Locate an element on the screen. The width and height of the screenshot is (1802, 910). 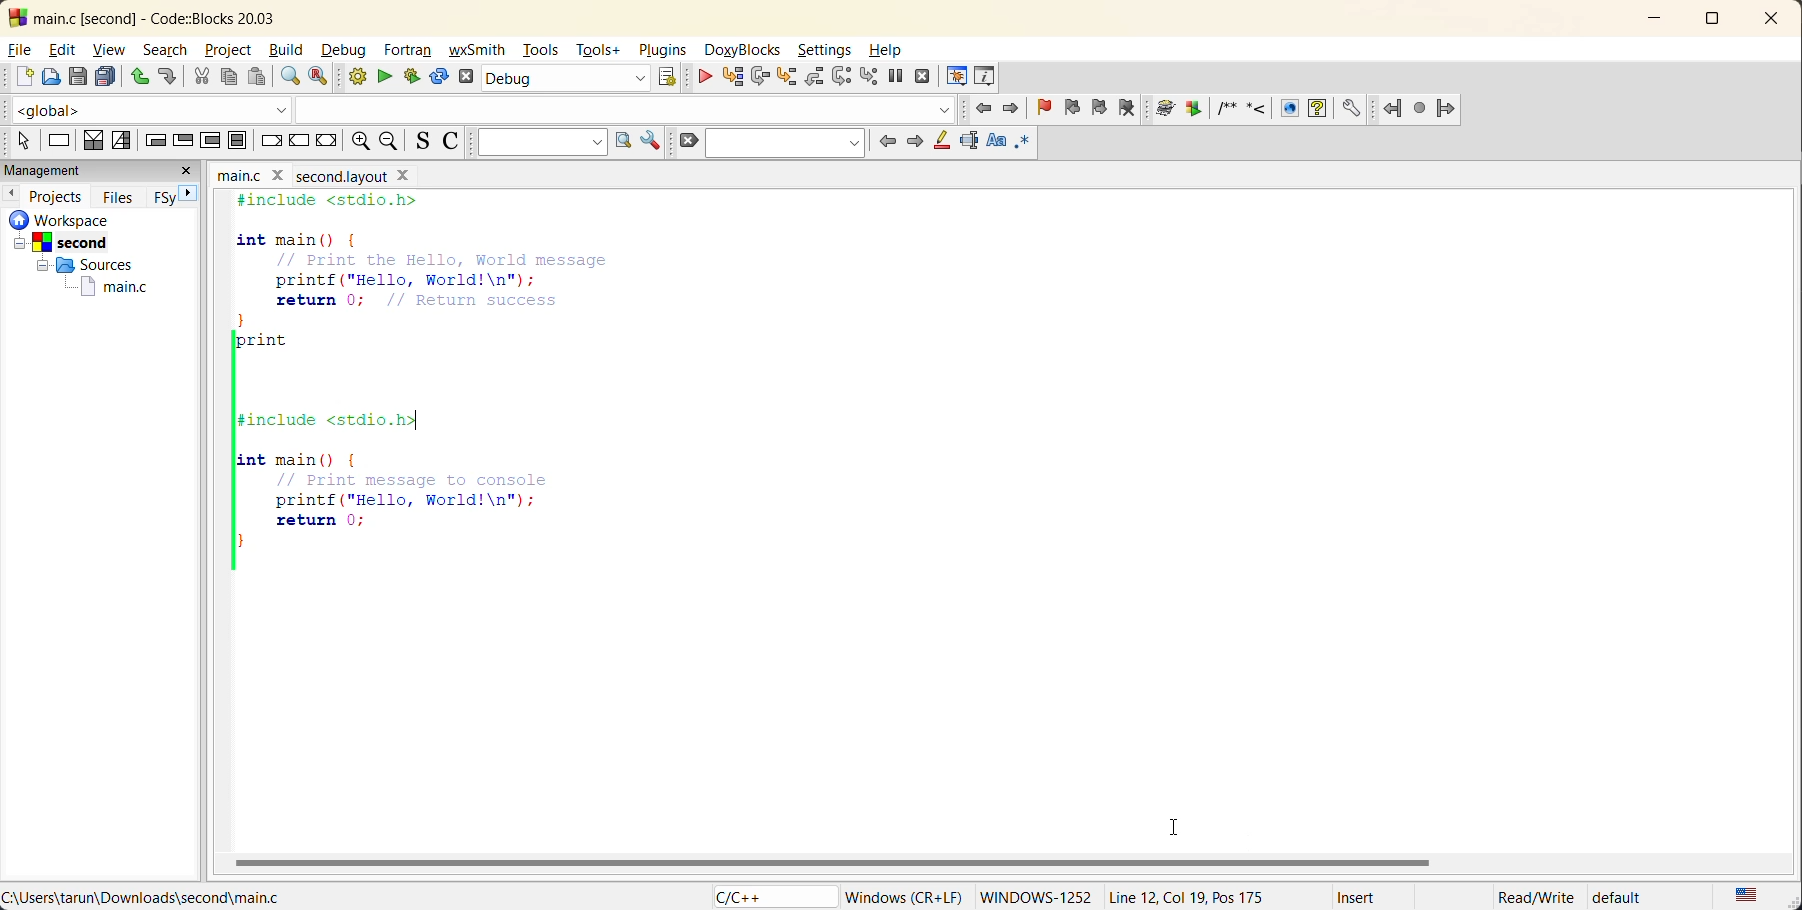
Windows-1252 is located at coordinates (1039, 894).